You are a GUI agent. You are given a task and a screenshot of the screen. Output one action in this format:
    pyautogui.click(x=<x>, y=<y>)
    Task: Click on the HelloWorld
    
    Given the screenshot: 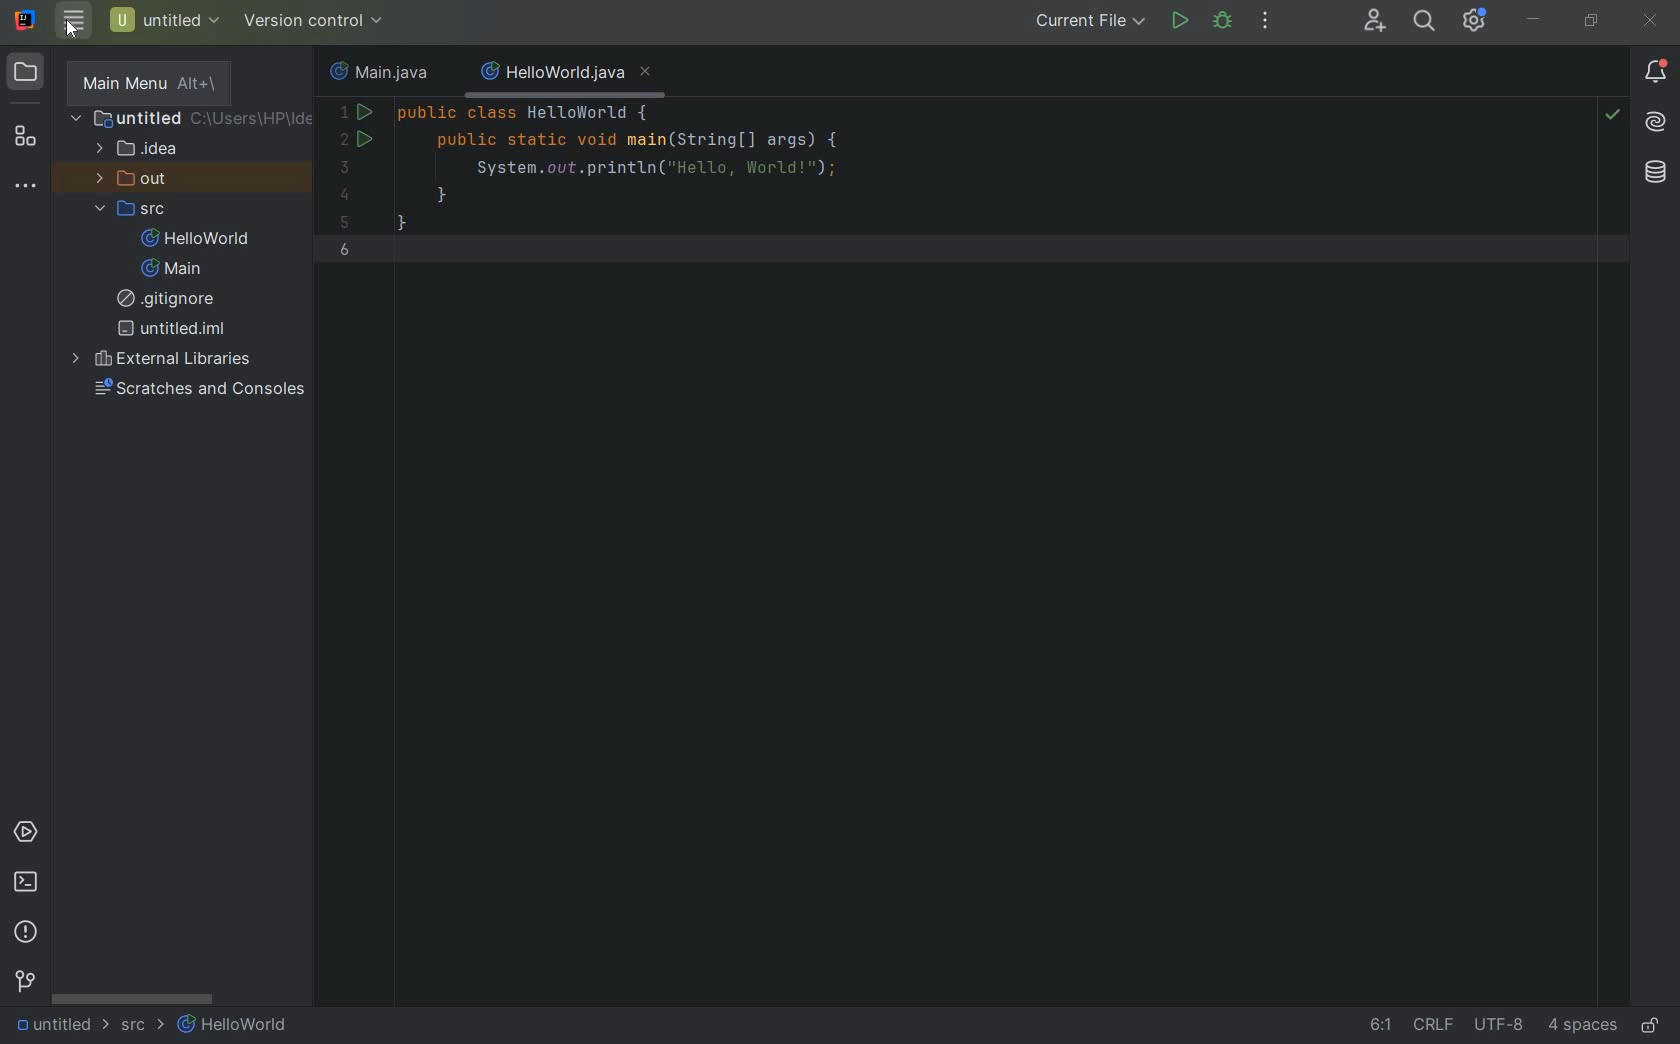 What is the action you would take?
    pyautogui.click(x=234, y=1026)
    